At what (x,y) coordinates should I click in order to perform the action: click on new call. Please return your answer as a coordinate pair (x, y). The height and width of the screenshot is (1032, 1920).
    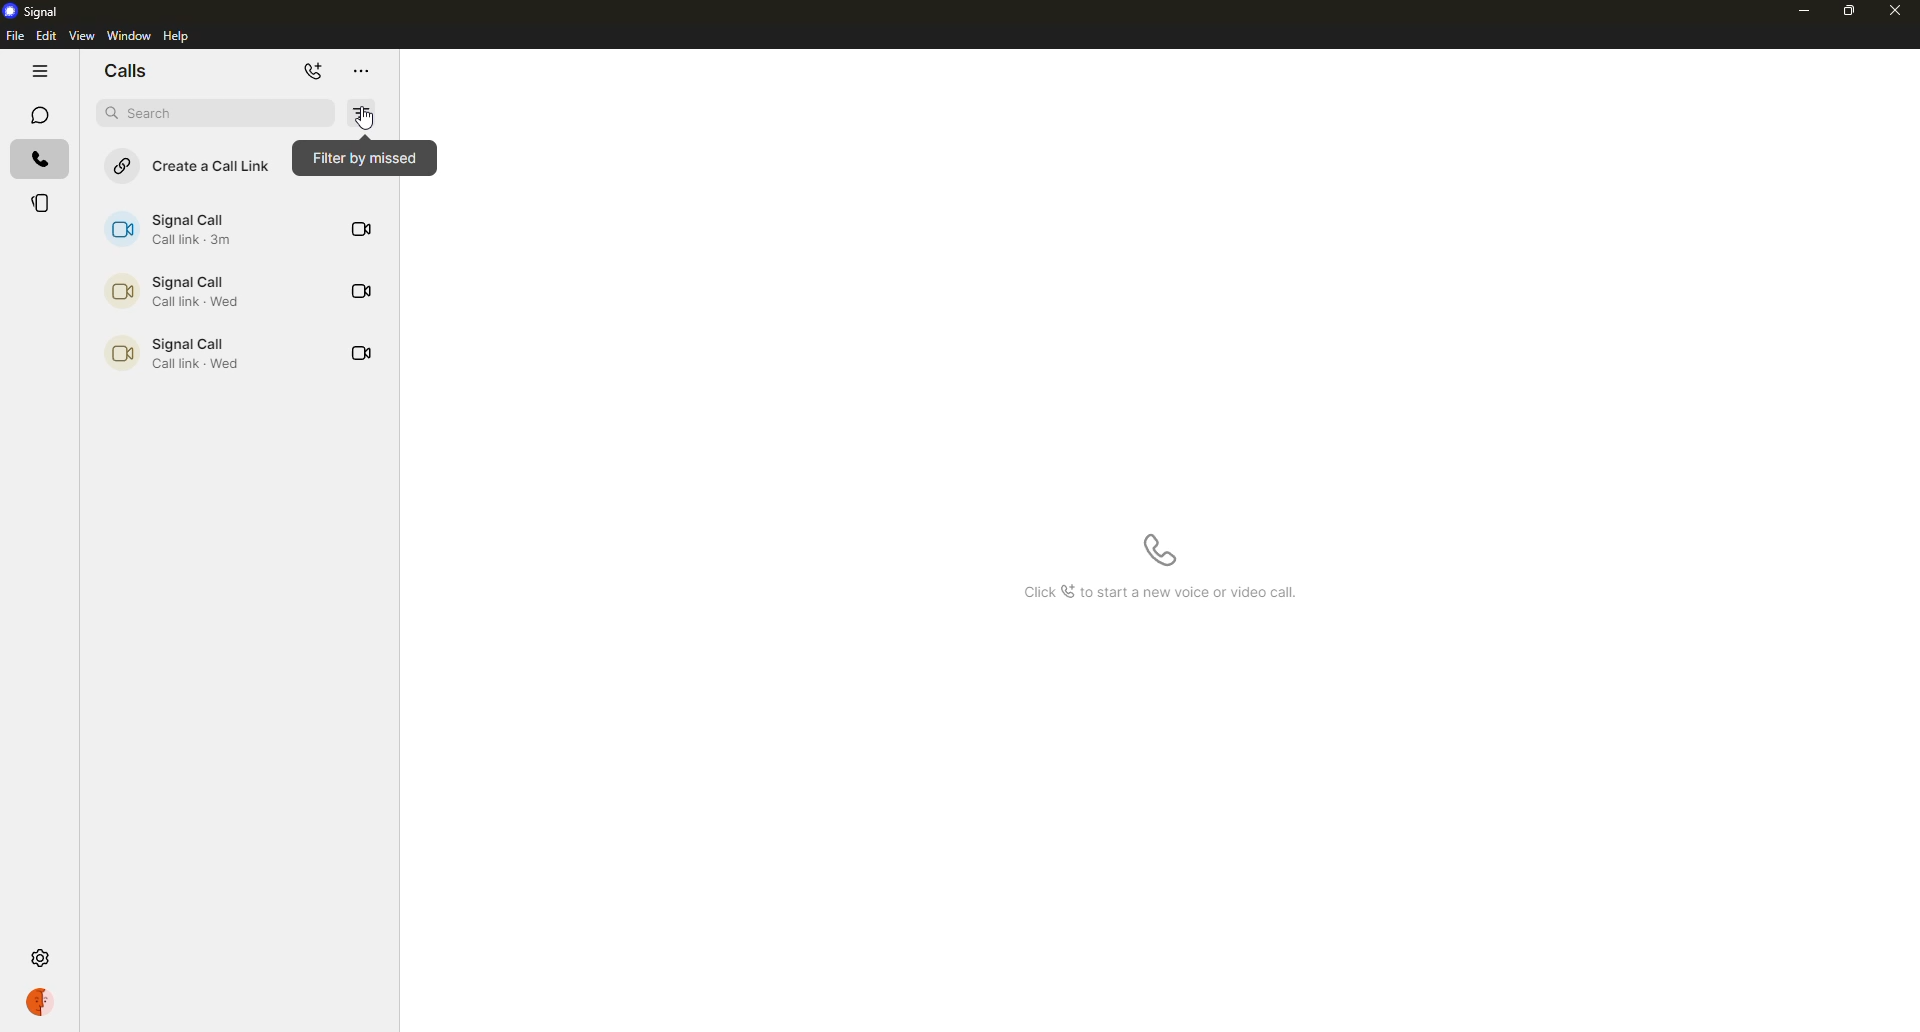
    Looking at the image, I should click on (316, 72).